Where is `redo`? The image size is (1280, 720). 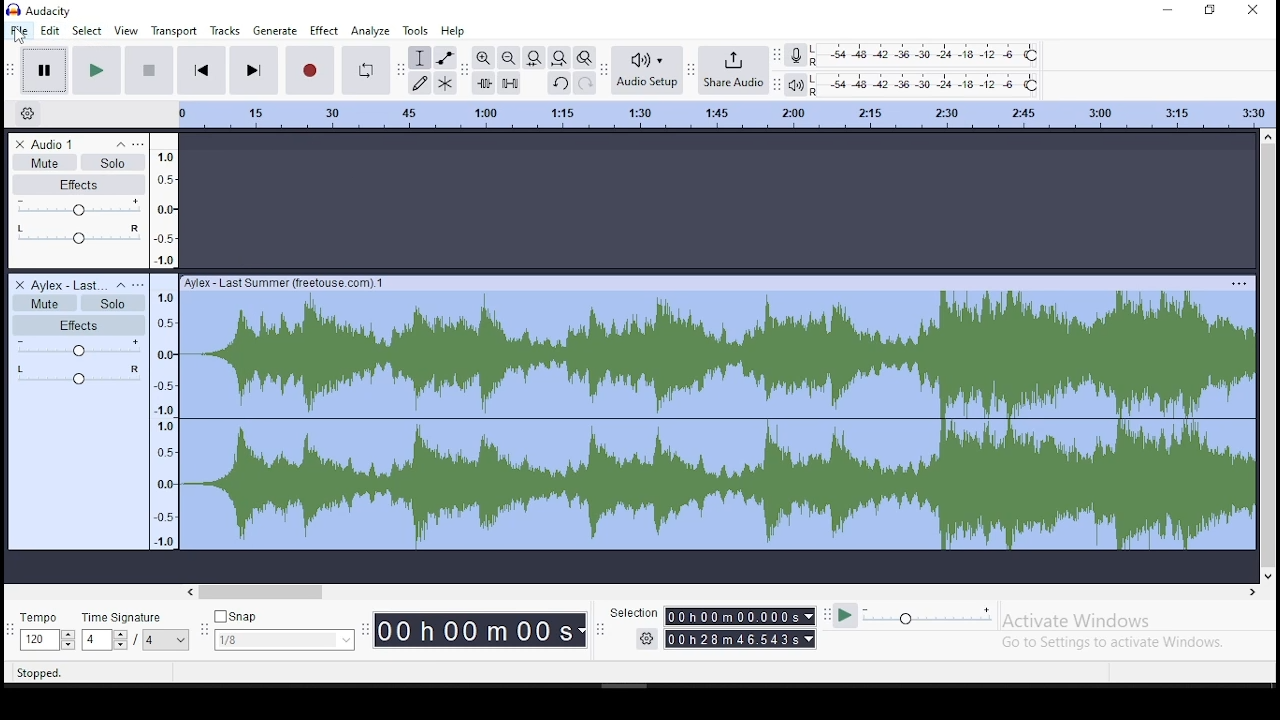
redo is located at coordinates (583, 83).